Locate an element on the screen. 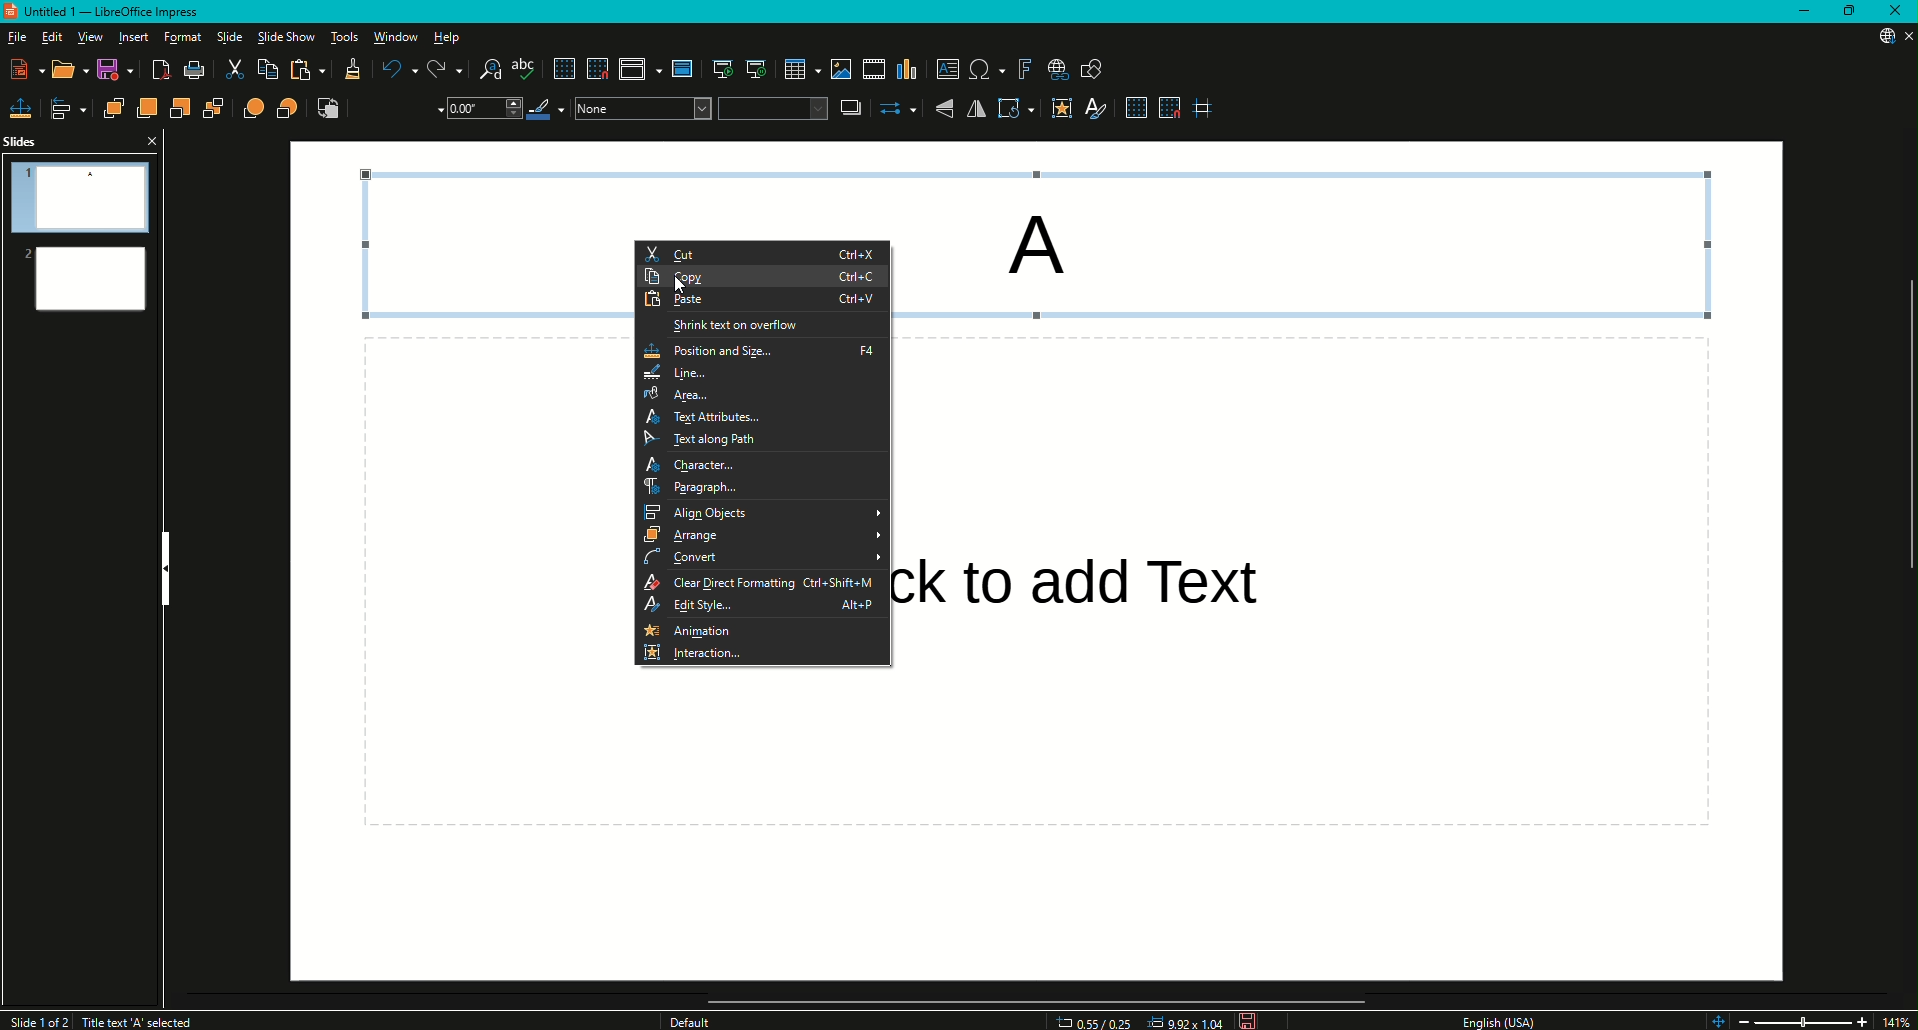 The width and height of the screenshot is (1918, 1030). Position and Size is located at coordinates (22, 106).